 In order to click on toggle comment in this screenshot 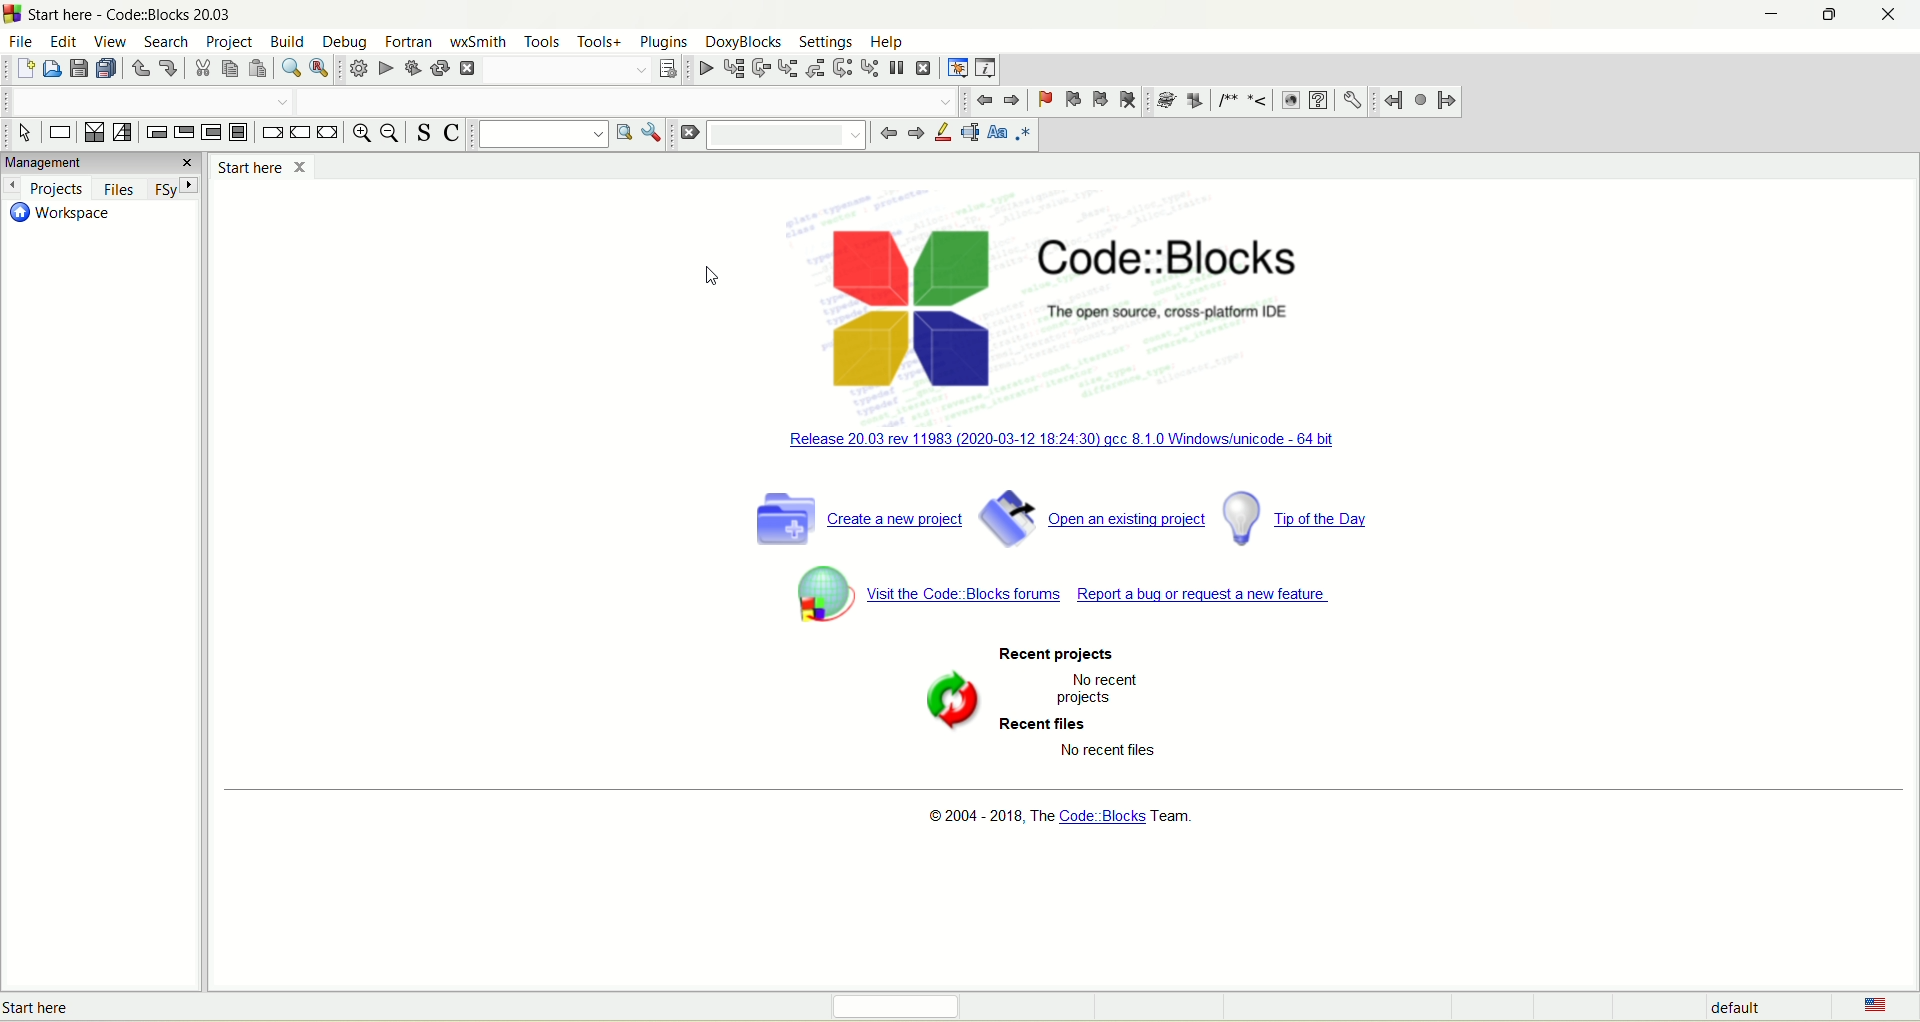, I will do `click(455, 133)`.